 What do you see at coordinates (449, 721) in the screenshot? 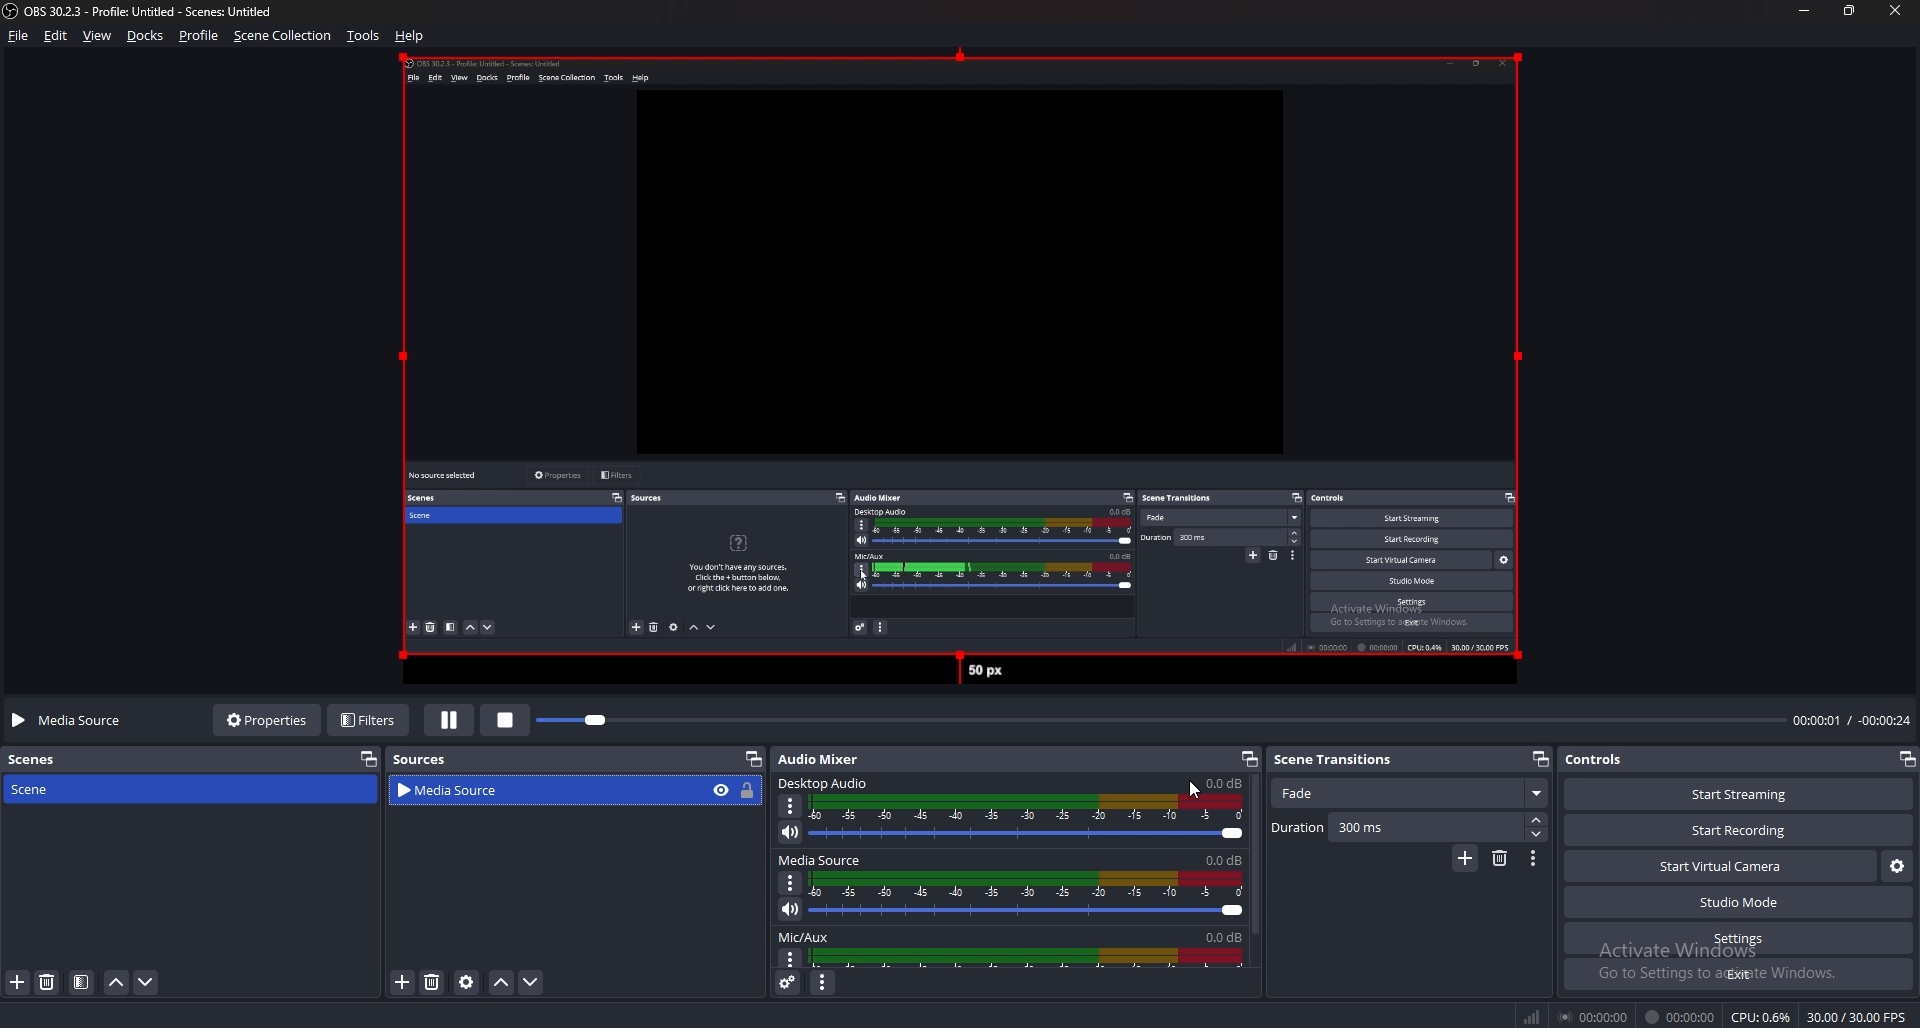
I see `Pause` at bounding box center [449, 721].